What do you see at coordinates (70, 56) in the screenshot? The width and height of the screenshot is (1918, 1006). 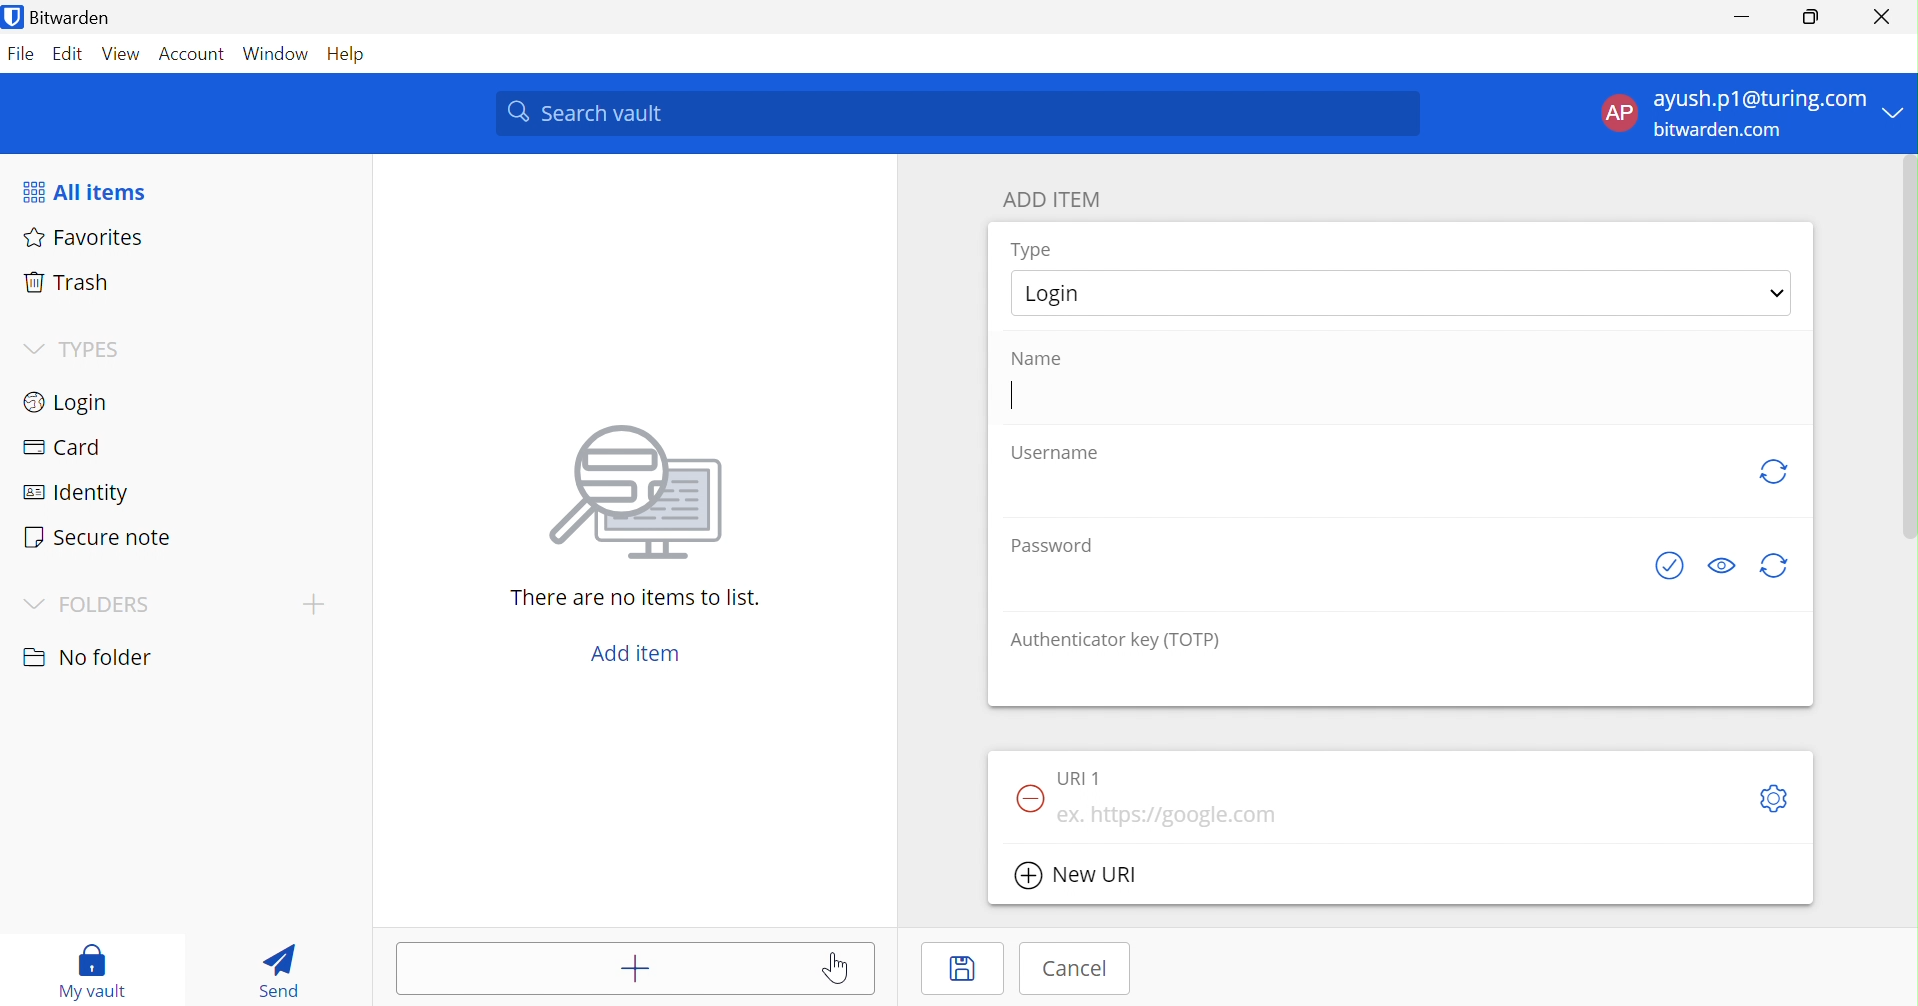 I see `Edit` at bounding box center [70, 56].